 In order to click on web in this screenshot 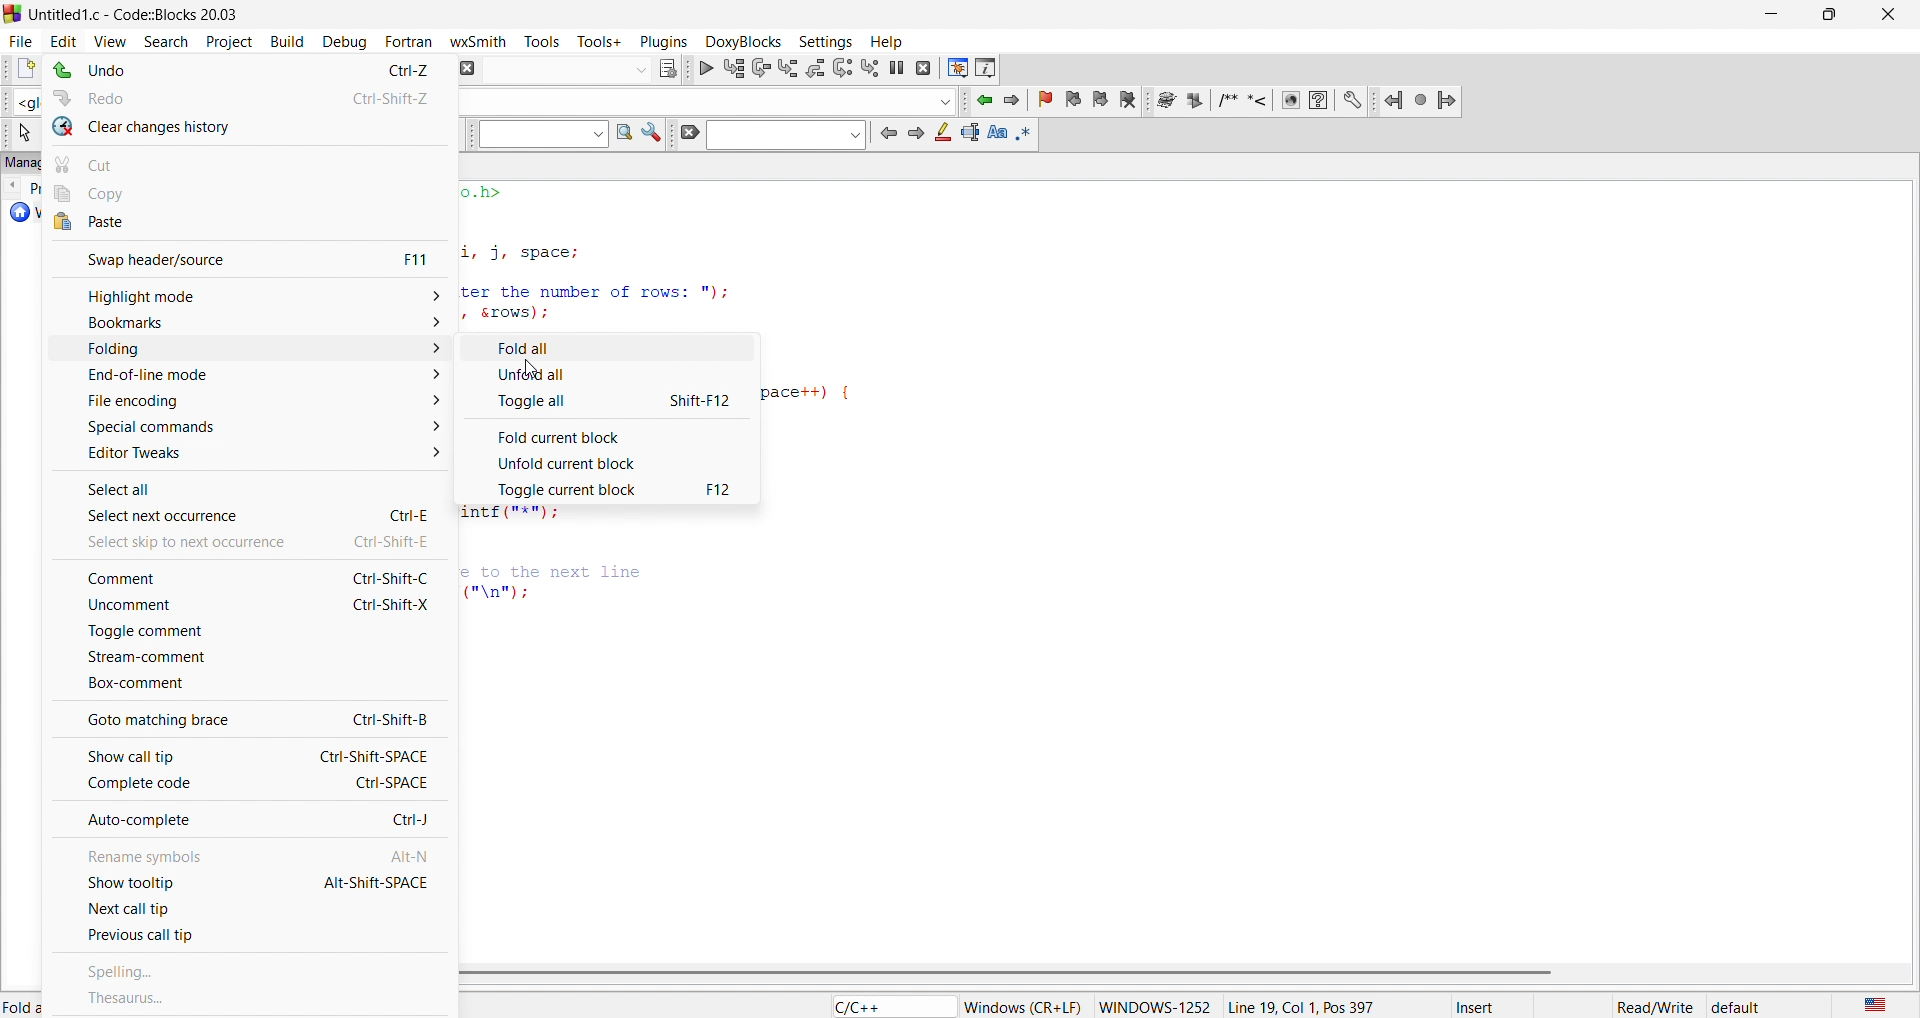, I will do `click(1288, 100)`.